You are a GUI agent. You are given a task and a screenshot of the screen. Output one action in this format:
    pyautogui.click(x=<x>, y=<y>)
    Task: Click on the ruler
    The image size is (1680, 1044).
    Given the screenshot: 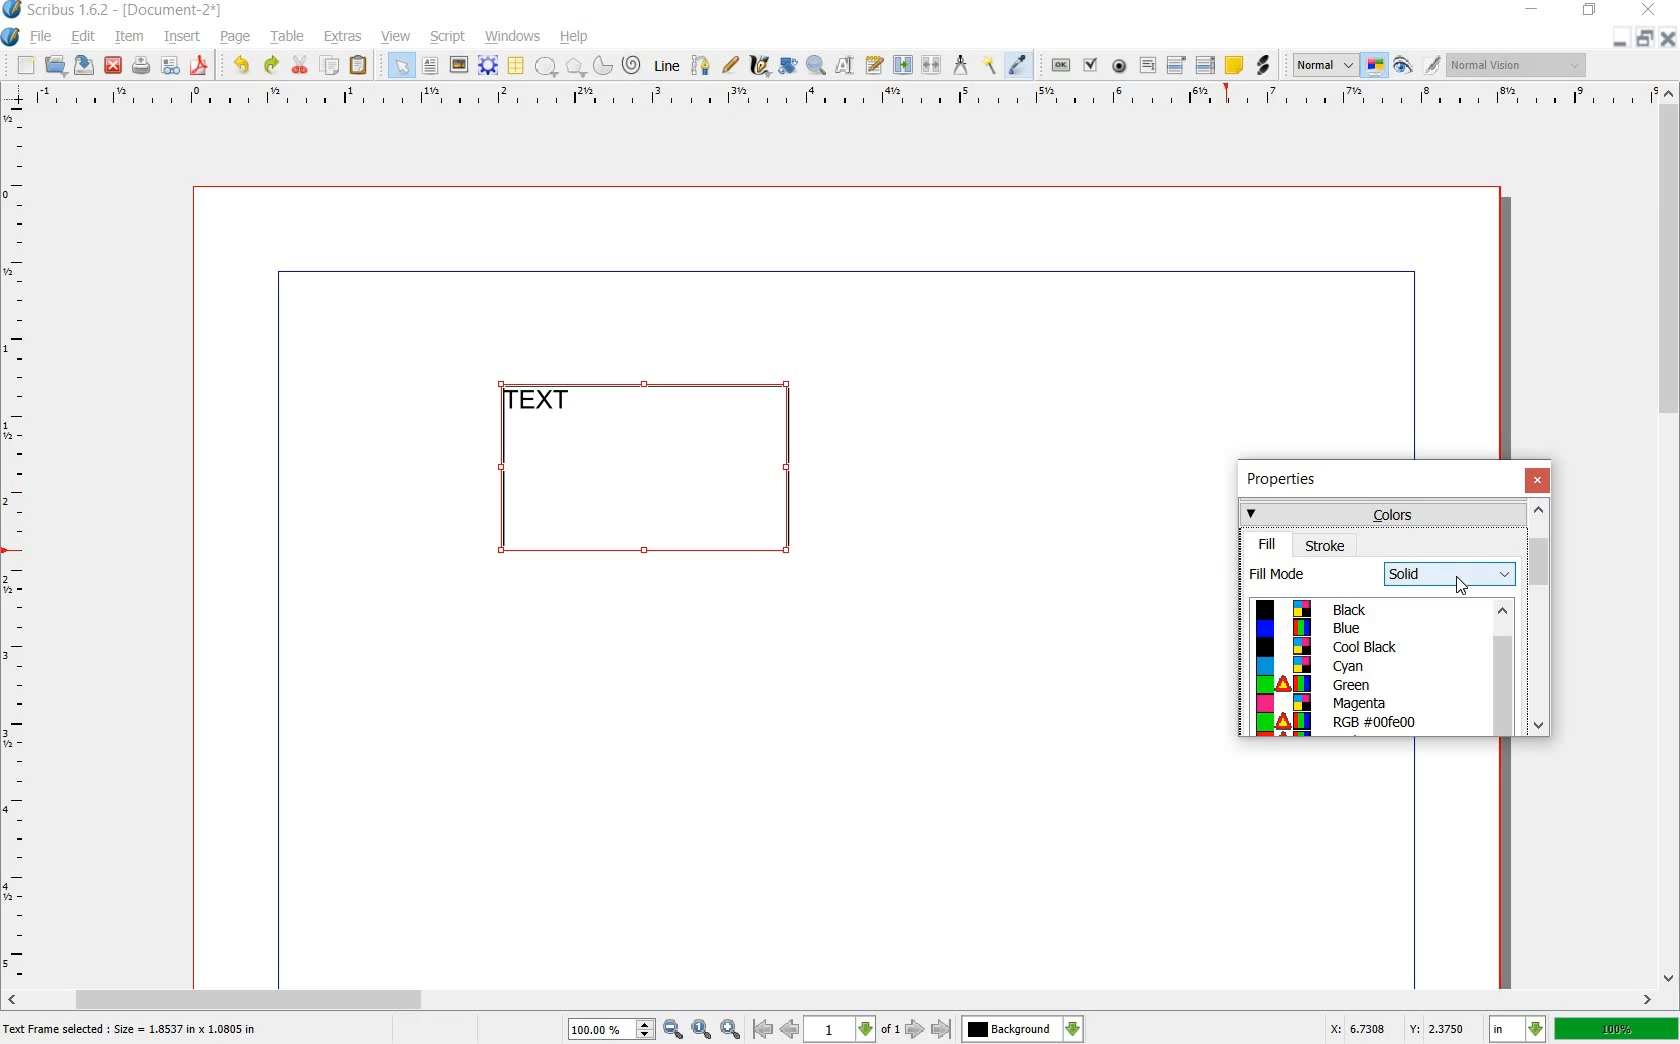 What is the action you would take?
    pyautogui.click(x=837, y=97)
    